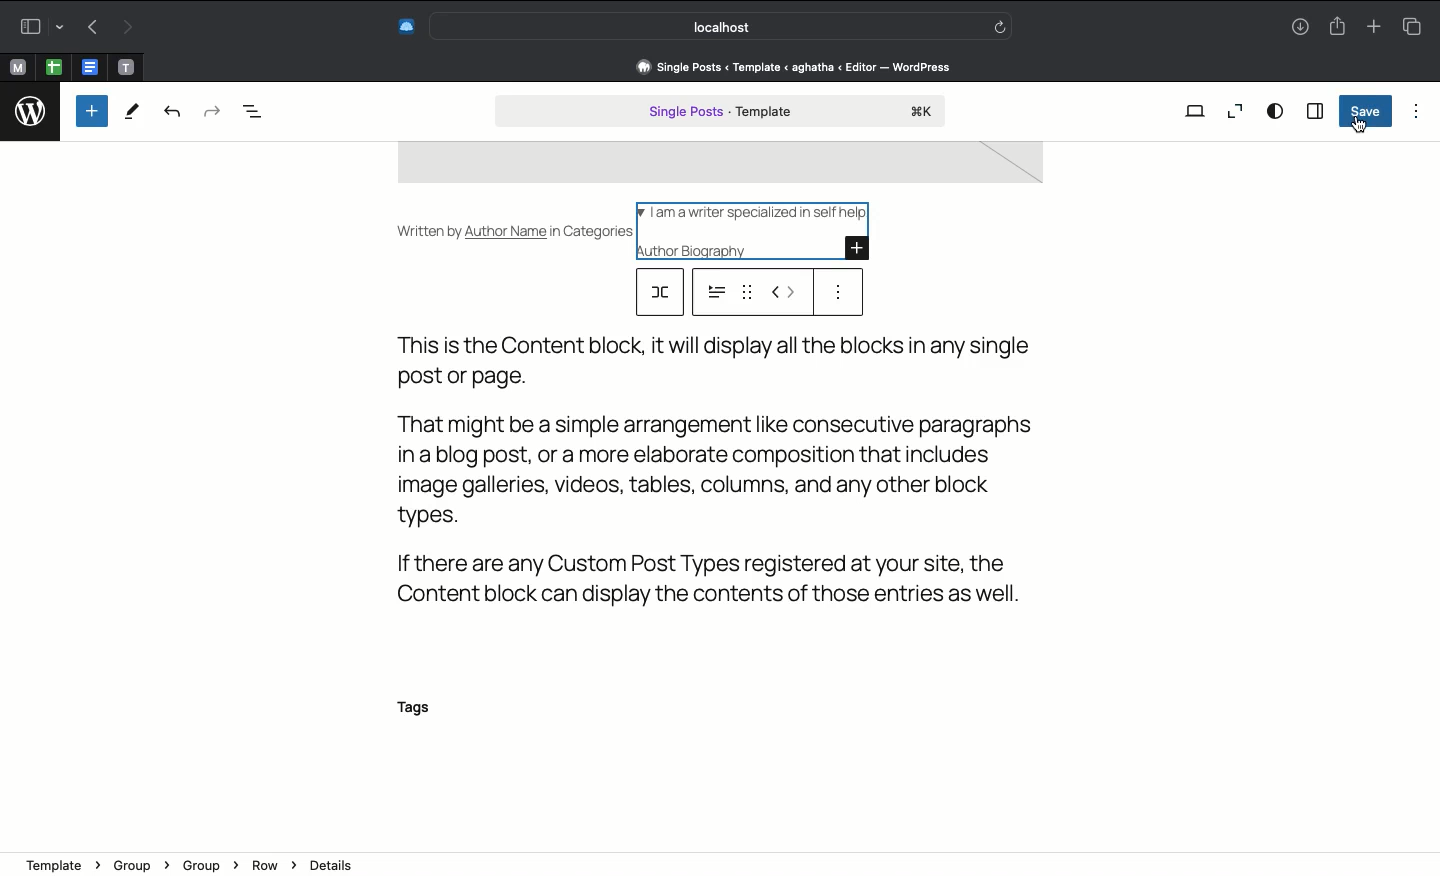  Describe the element at coordinates (92, 111) in the screenshot. I see `Add new block` at that location.